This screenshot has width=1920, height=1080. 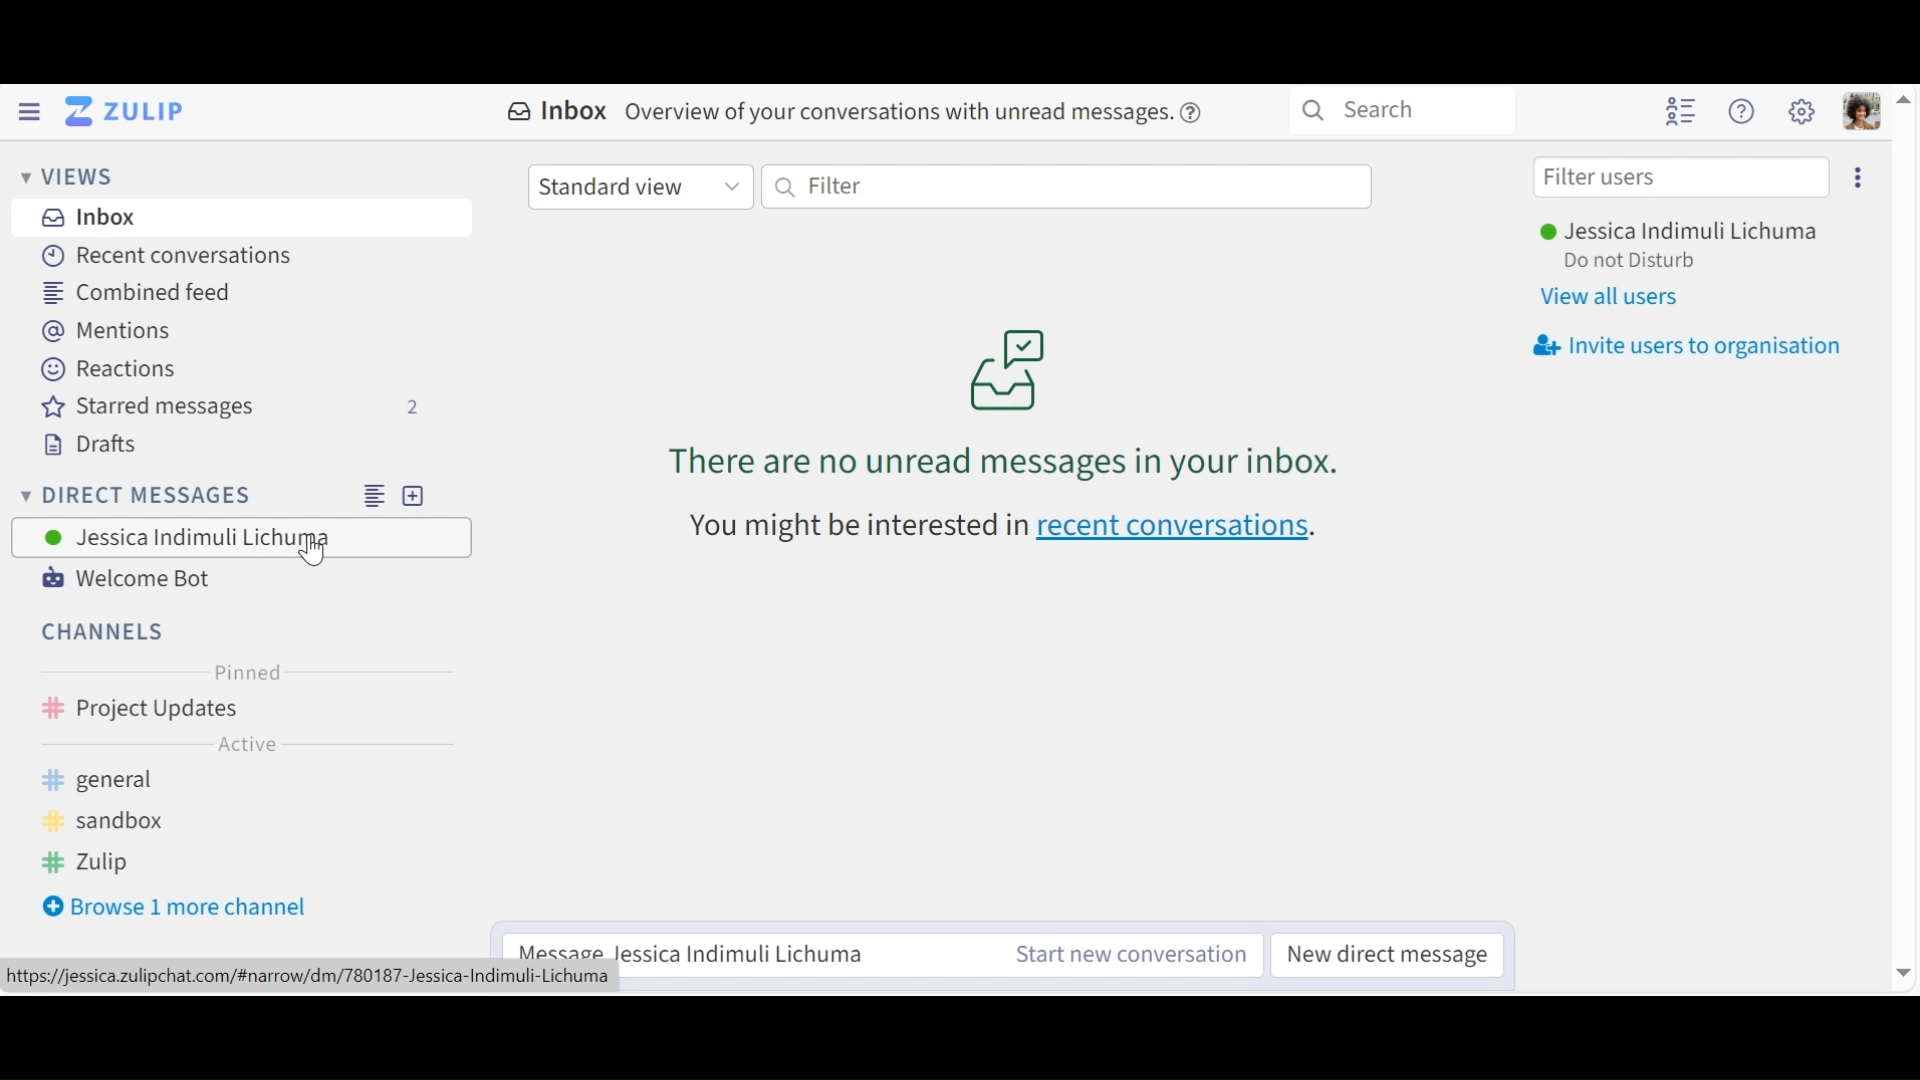 I want to click on Inbox, so click(x=101, y=216).